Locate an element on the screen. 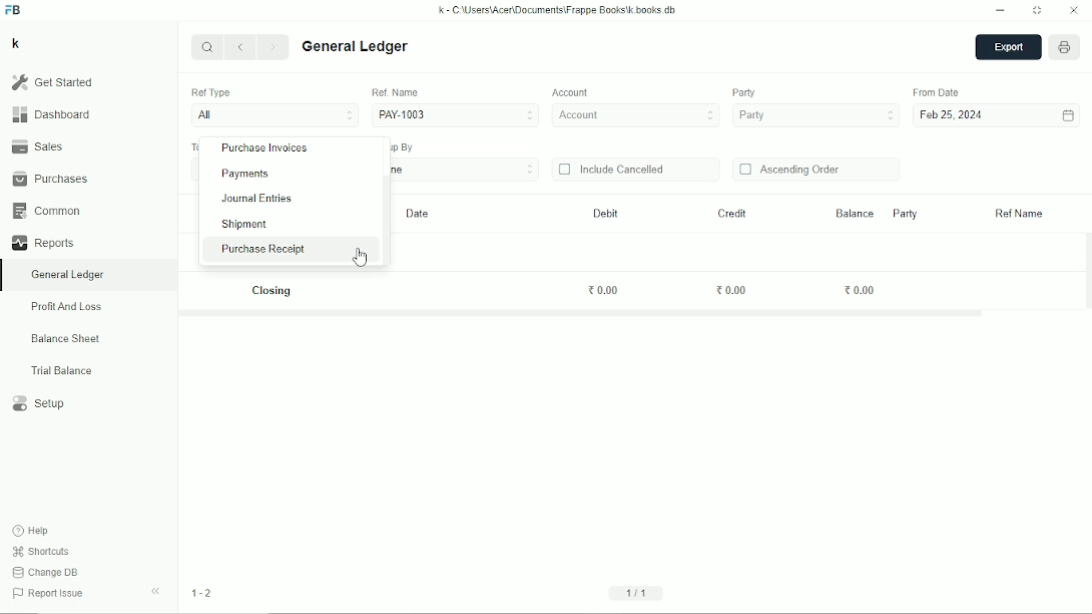 This screenshot has width=1092, height=614. Date is located at coordinates (419, 214).